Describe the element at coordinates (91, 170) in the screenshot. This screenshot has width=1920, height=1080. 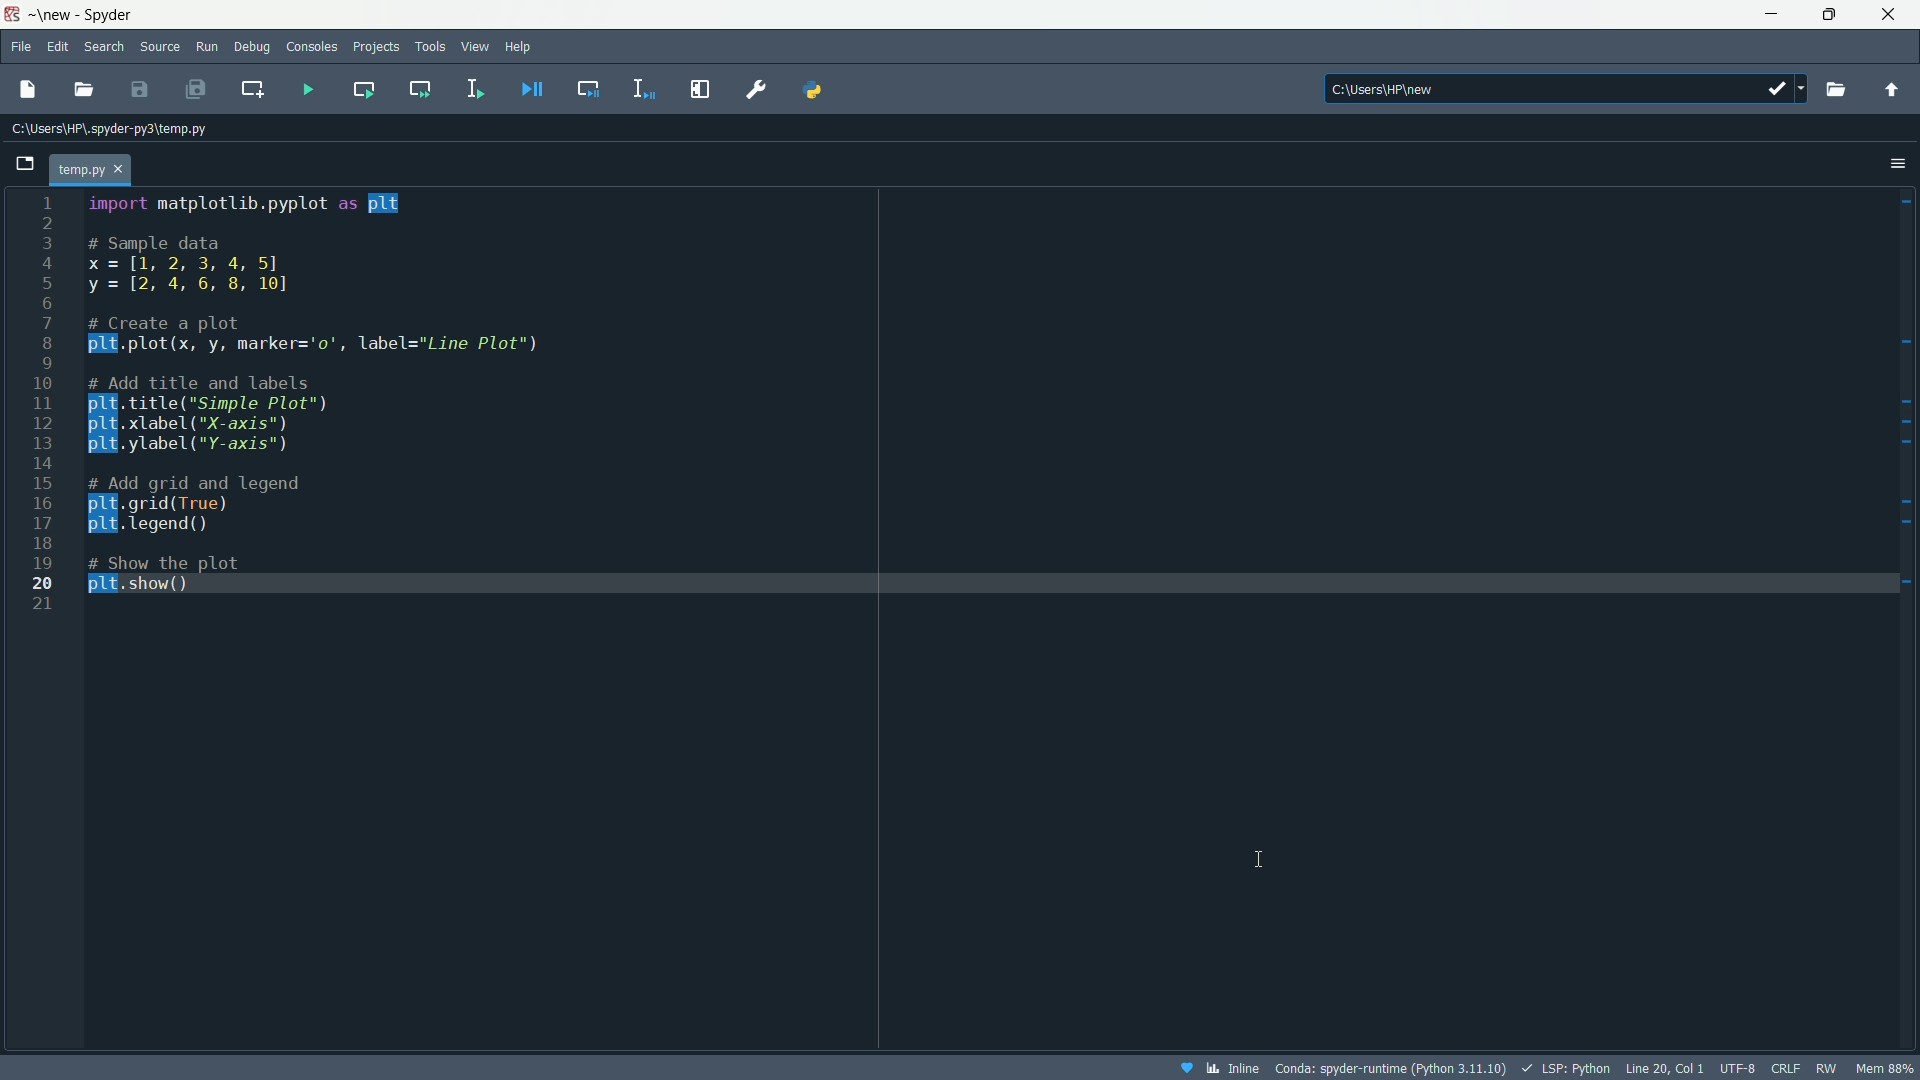
I see `file tab` at that location.